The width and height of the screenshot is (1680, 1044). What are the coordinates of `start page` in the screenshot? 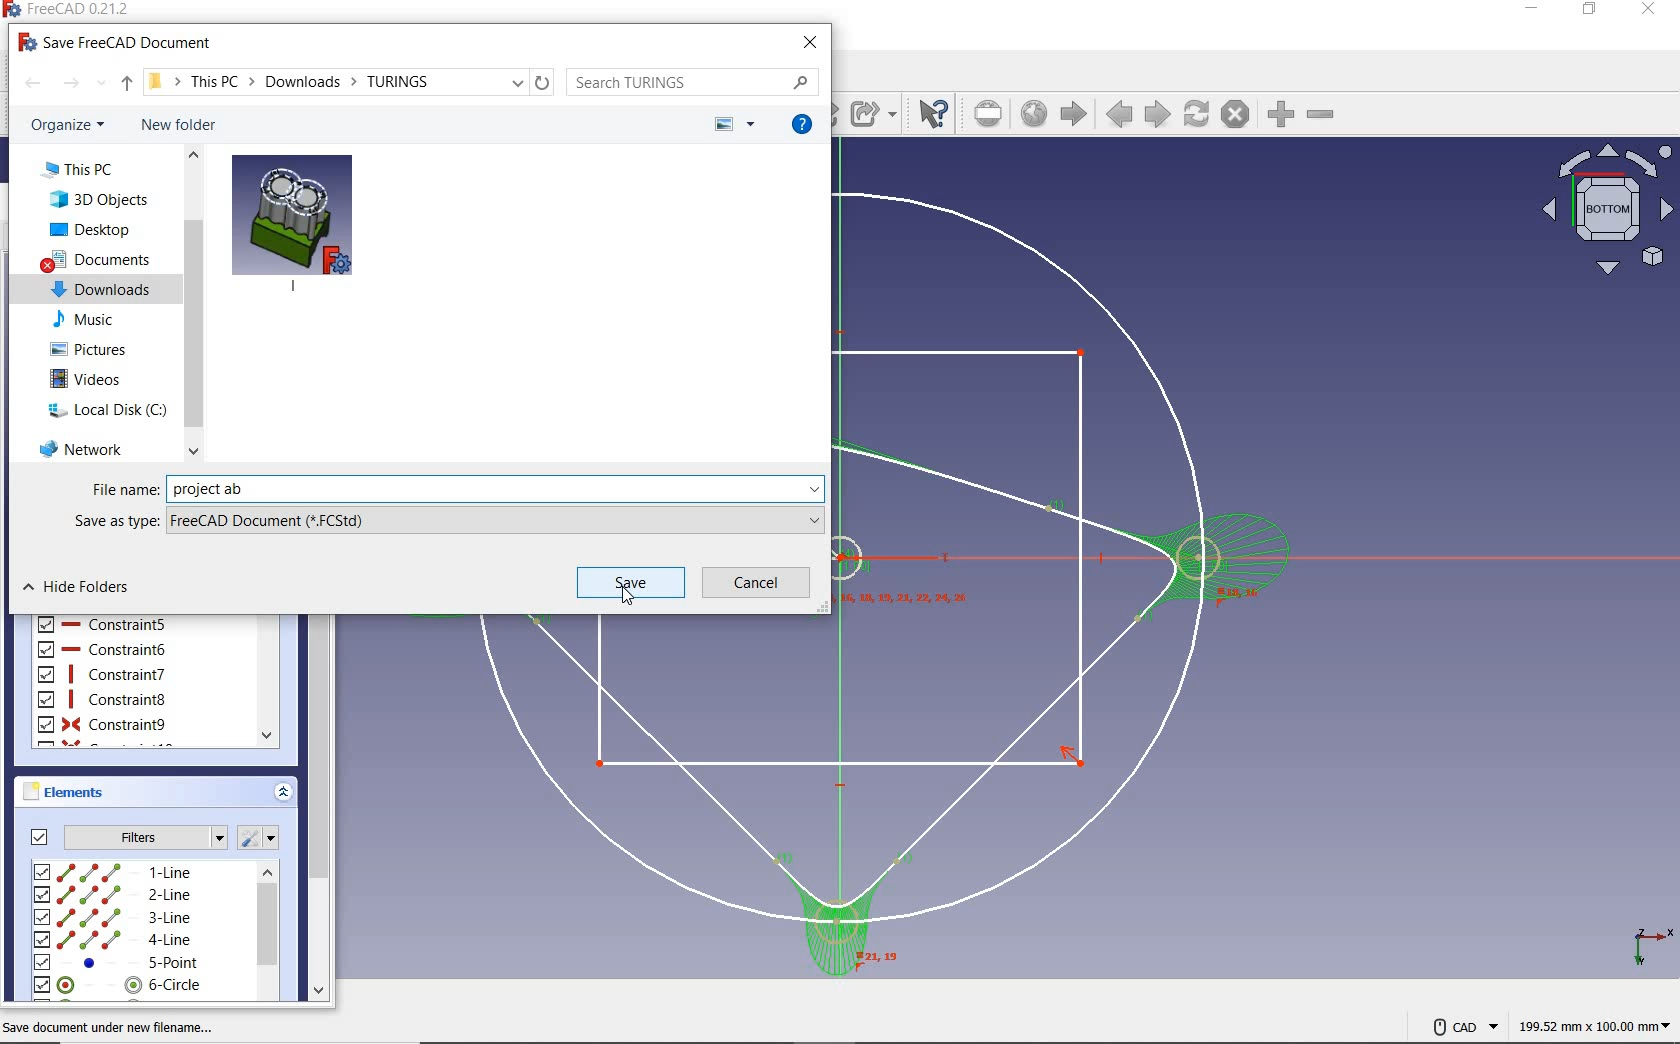 It's located at (1074, 114).